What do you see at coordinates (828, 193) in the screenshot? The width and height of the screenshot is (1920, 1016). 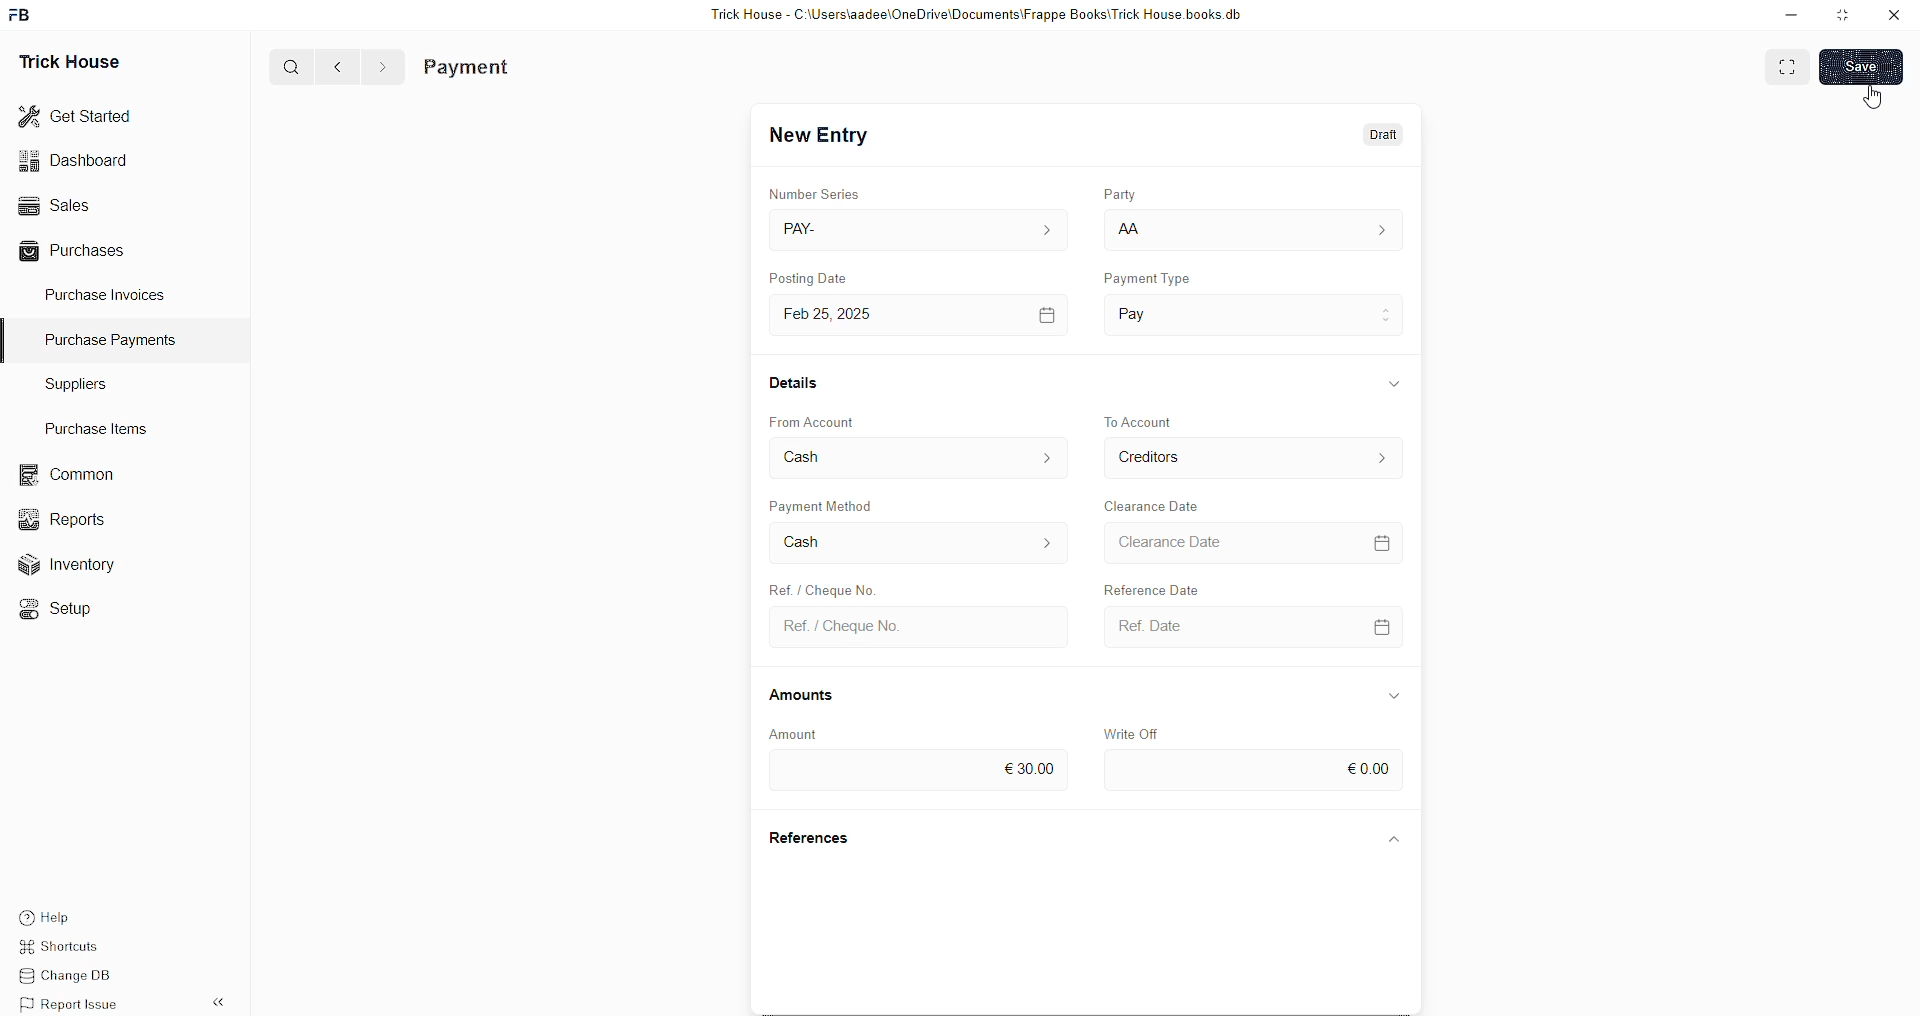 I see `Number Series` at bounding box center [828, 193].